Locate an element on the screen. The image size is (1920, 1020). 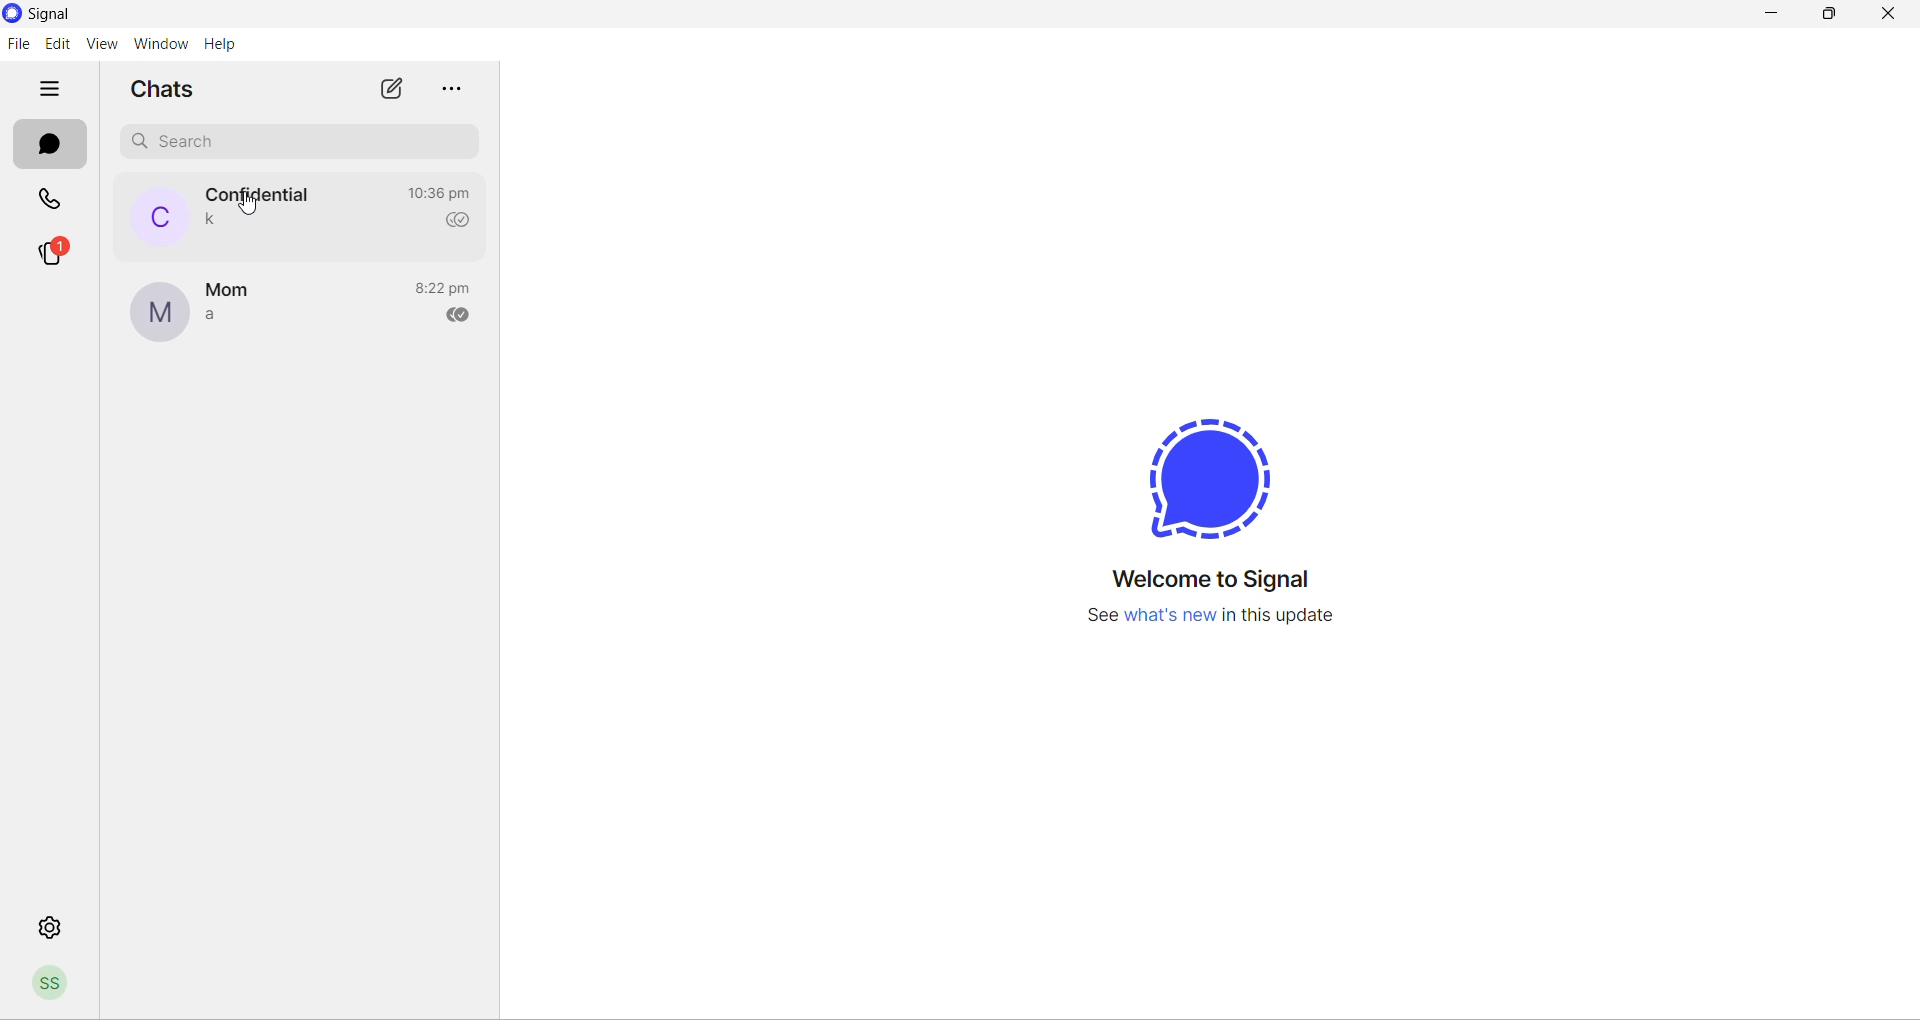
read recipient is located at coordinates (463, 222).